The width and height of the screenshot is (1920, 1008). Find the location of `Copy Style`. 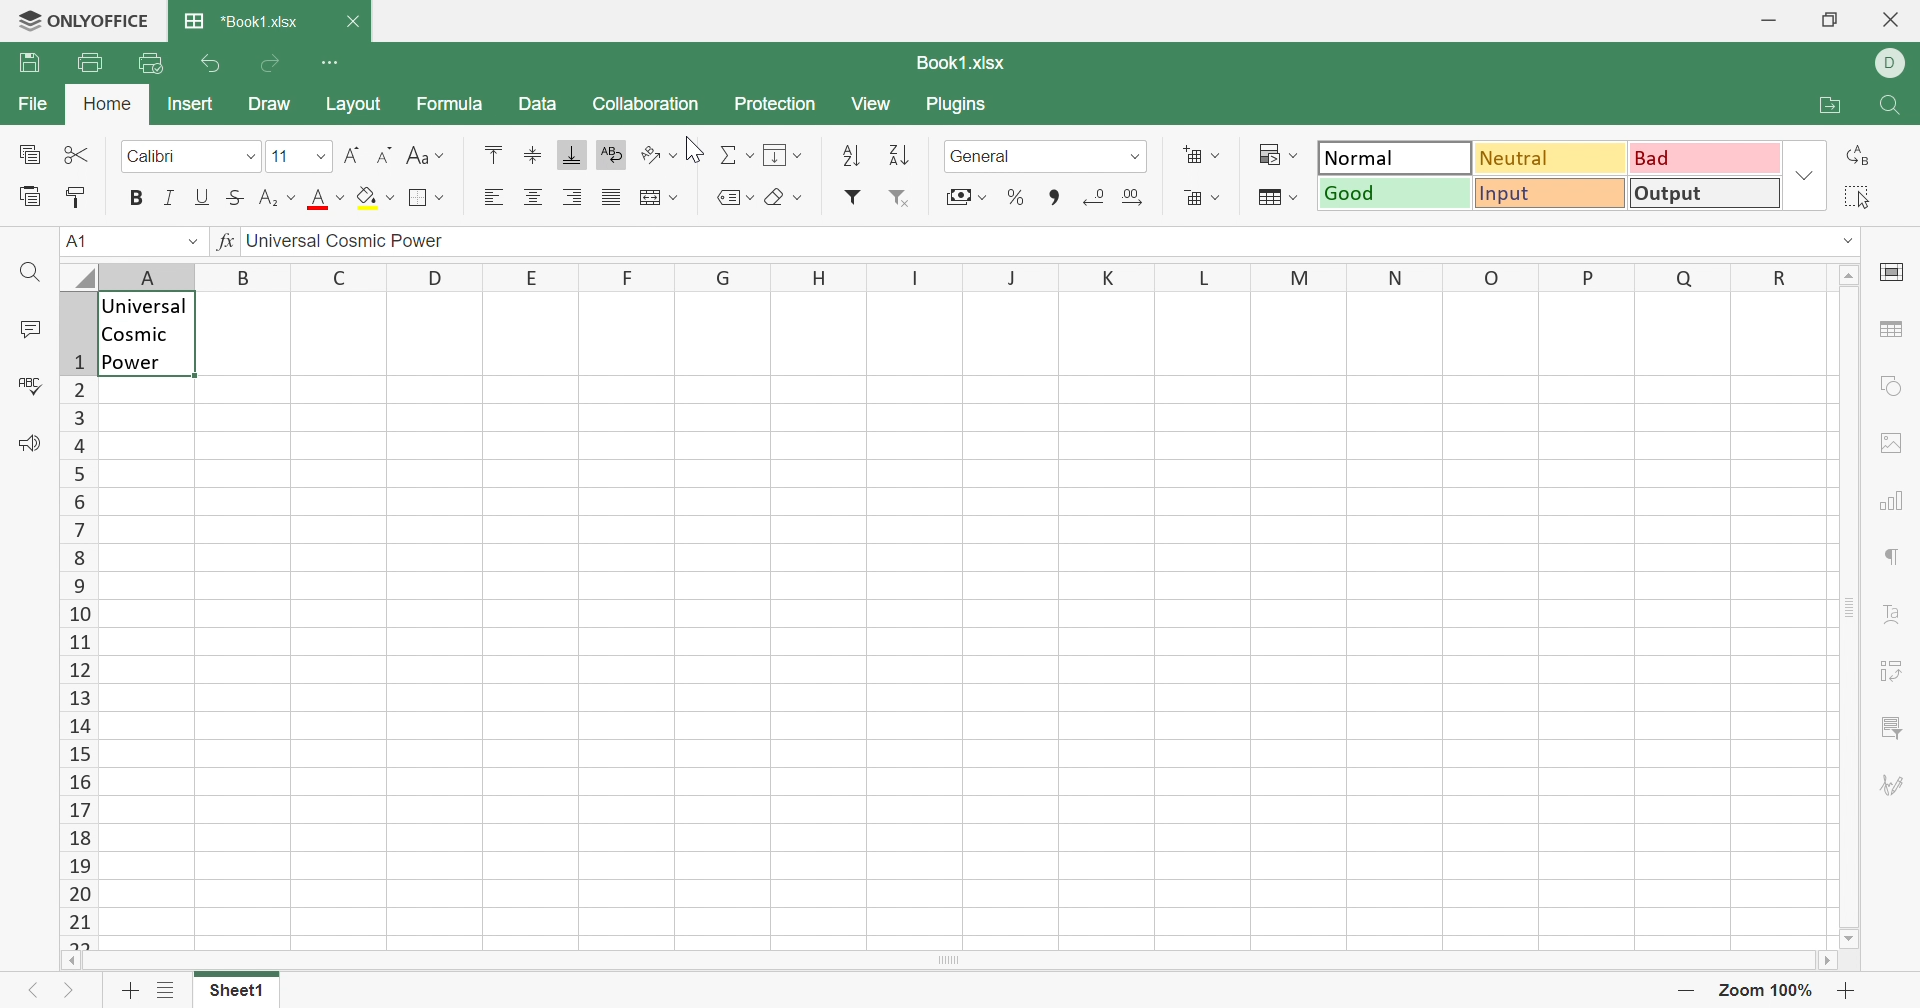

Copy Style is located at coordinates (74, 199).